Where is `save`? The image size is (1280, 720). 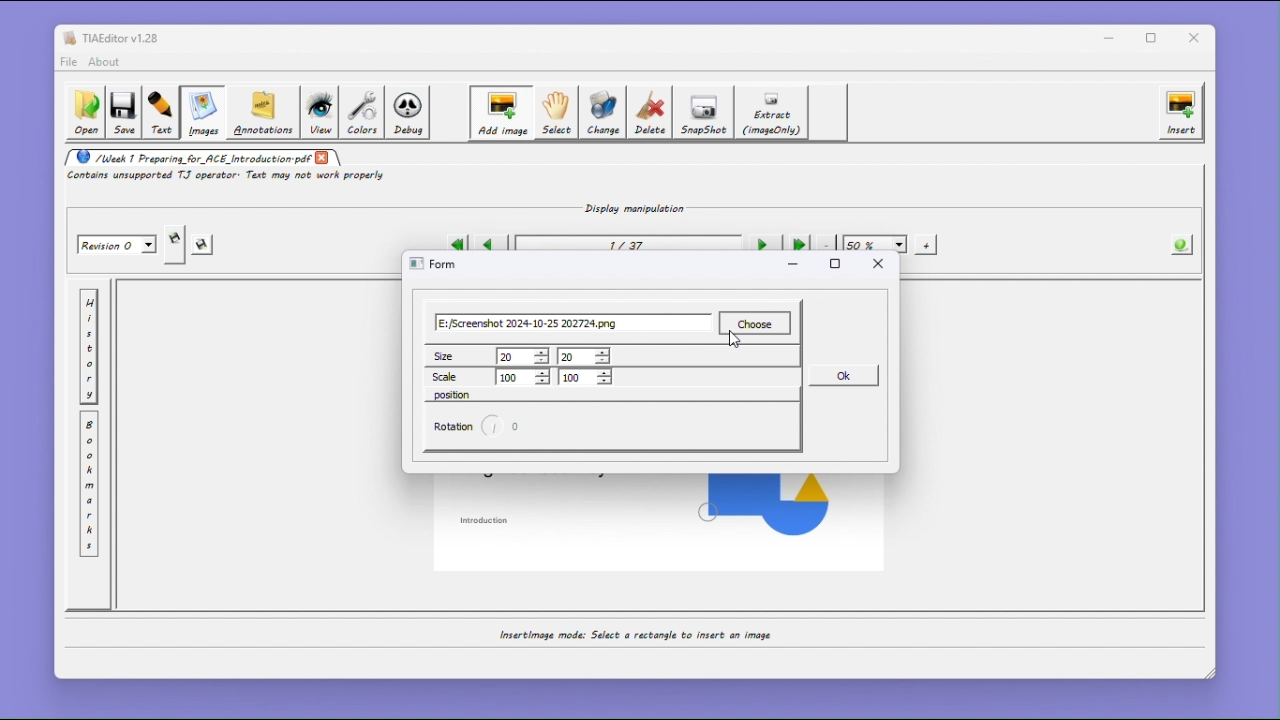
save is located at coordinates (204, 246).